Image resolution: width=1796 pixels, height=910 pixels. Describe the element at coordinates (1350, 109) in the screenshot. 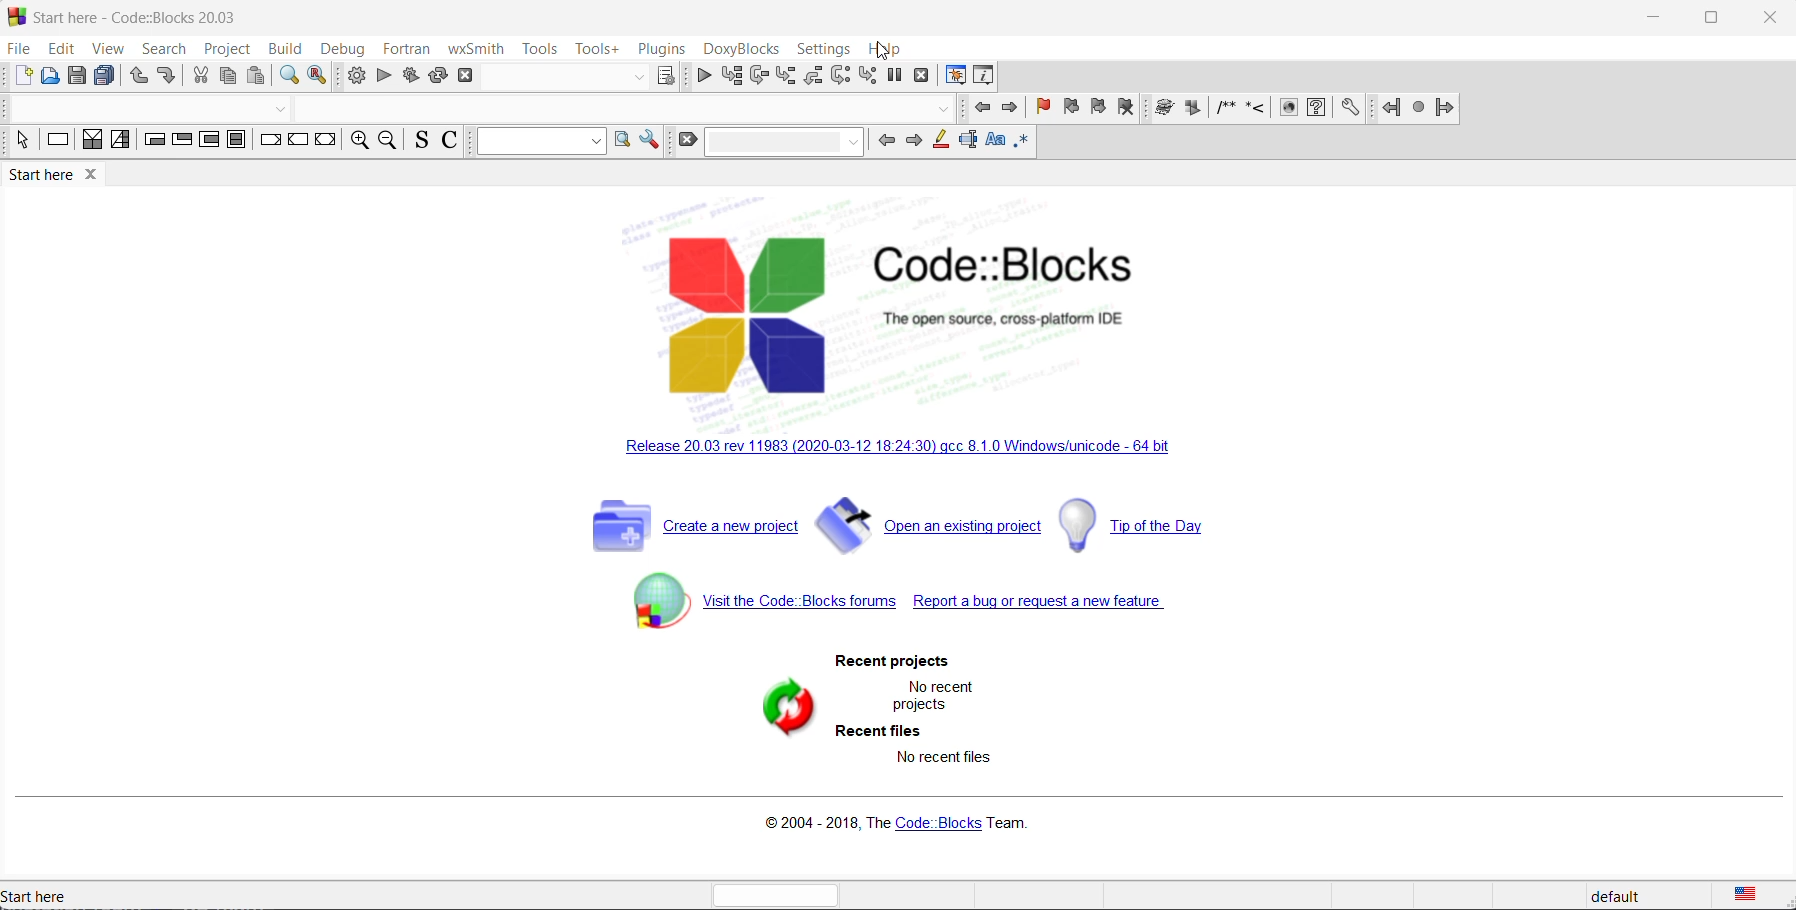

I see `settings` at that location.